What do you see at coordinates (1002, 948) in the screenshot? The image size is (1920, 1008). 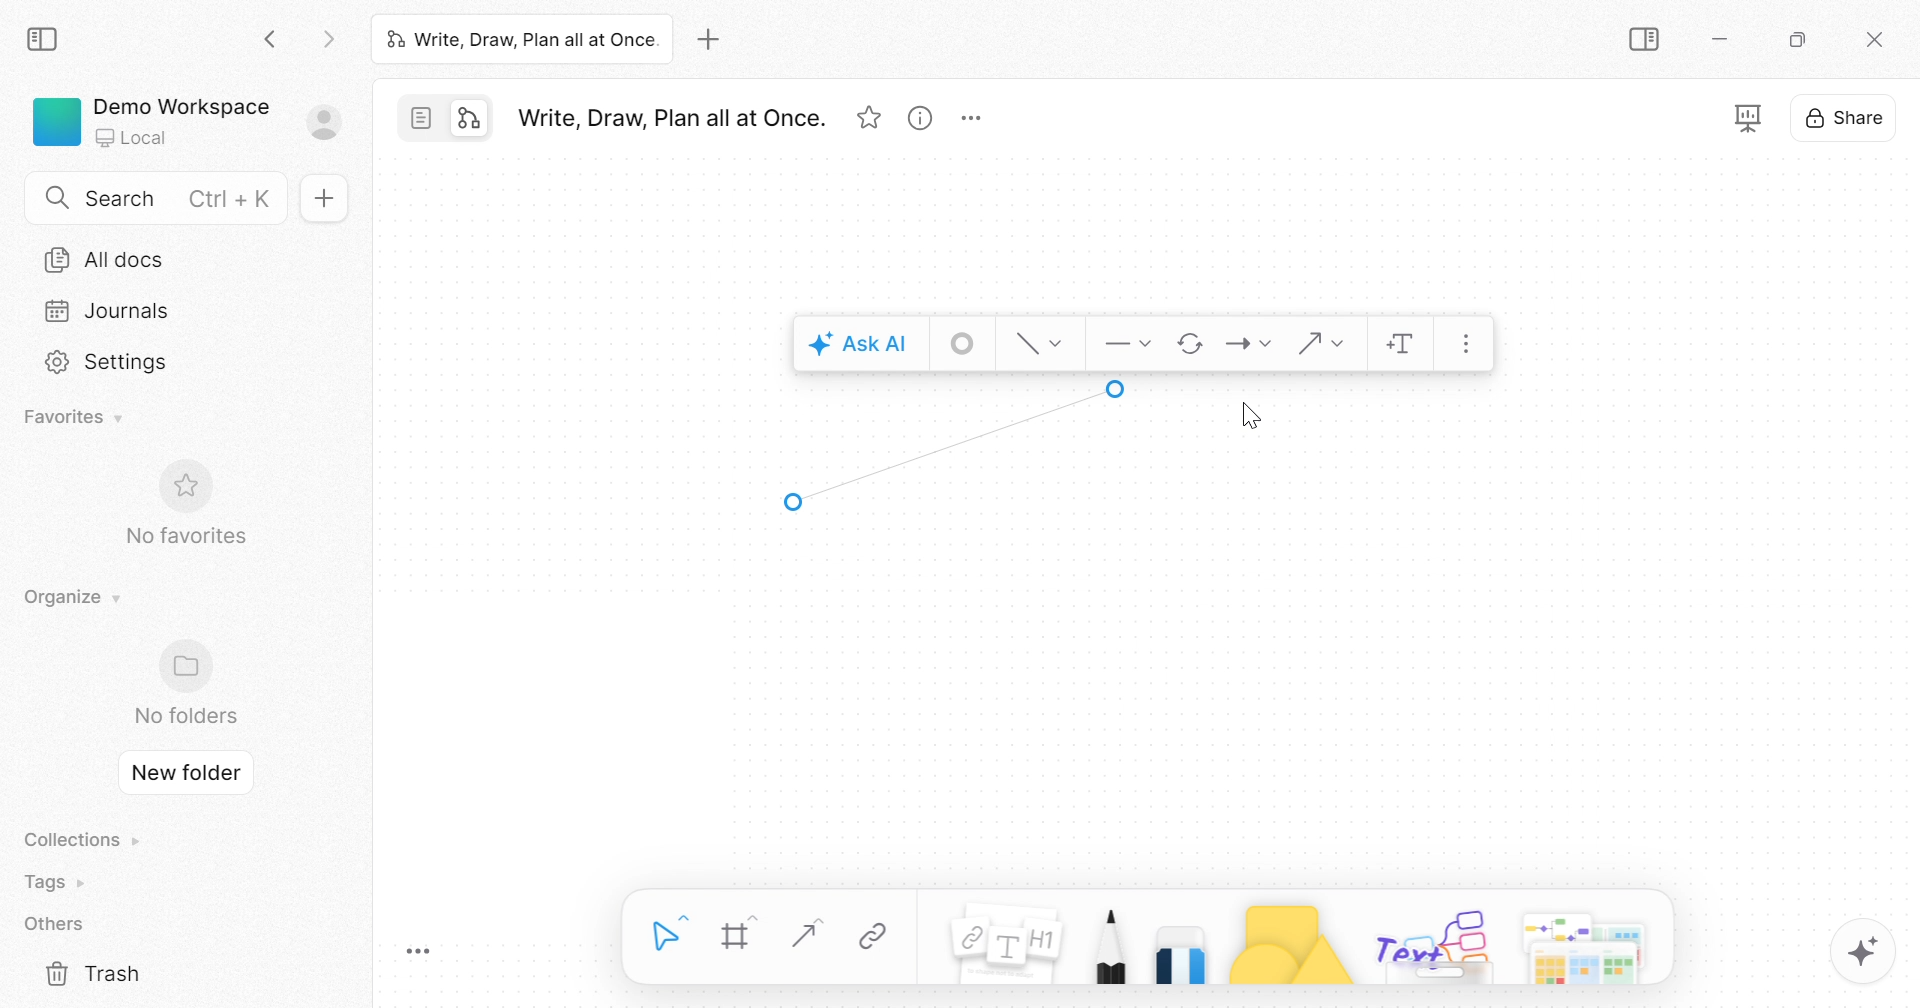 I see `Note` at bounding box center [1002, 948].